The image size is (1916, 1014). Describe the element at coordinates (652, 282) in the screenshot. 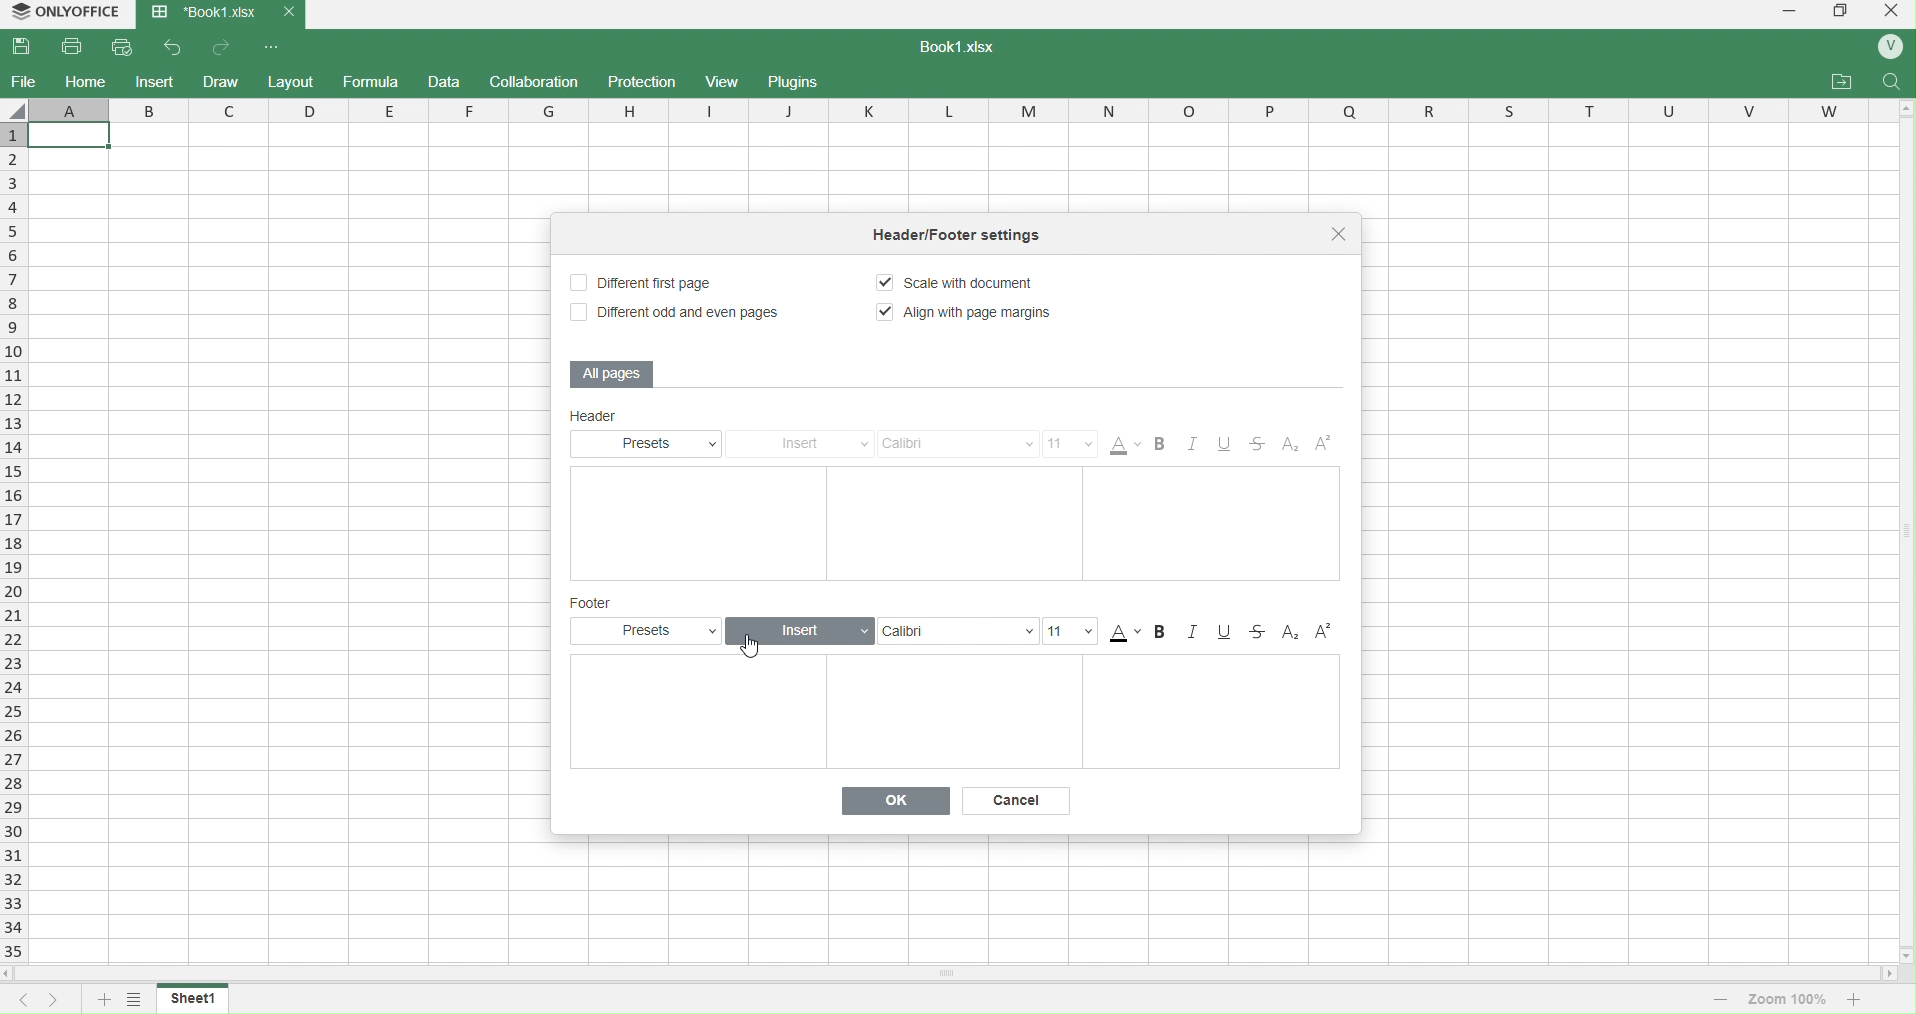

I see `Different First Page` at that location.